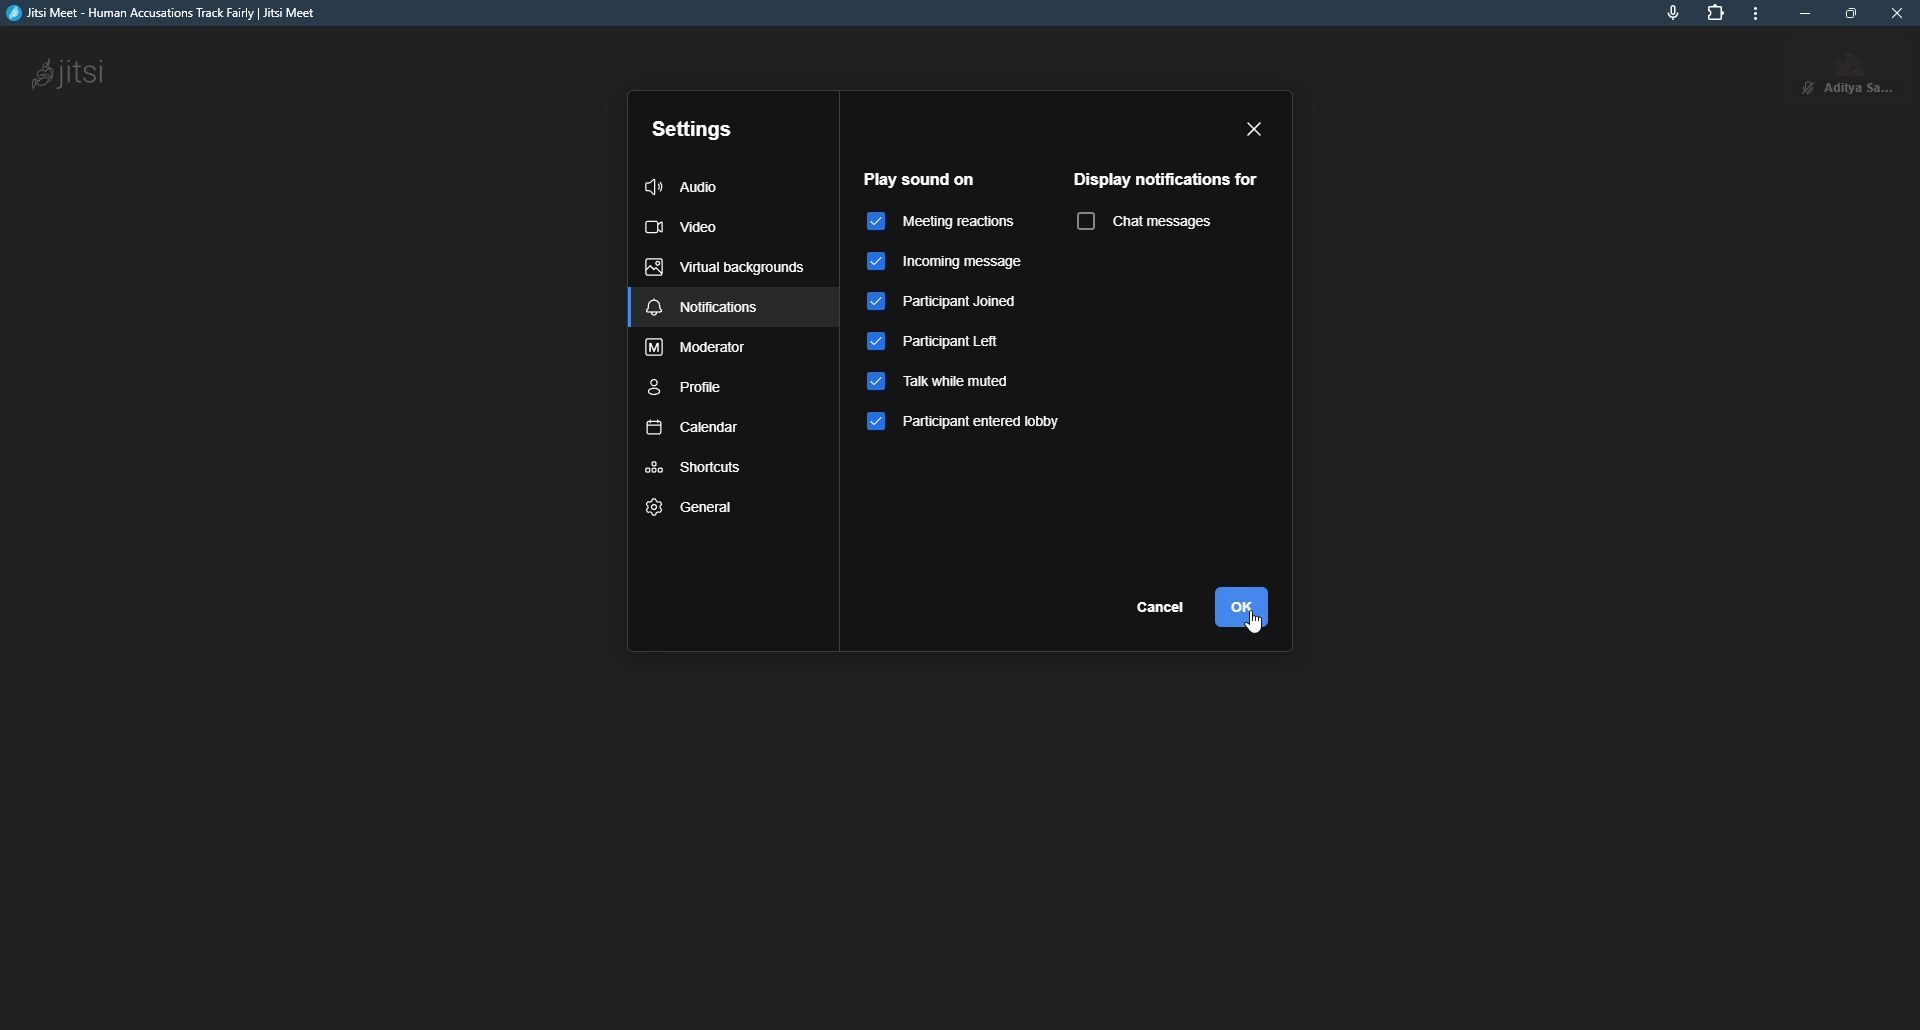  Describe the element at coordinates (1144, 226) in the screenshot. I see `chat messages` at that location.